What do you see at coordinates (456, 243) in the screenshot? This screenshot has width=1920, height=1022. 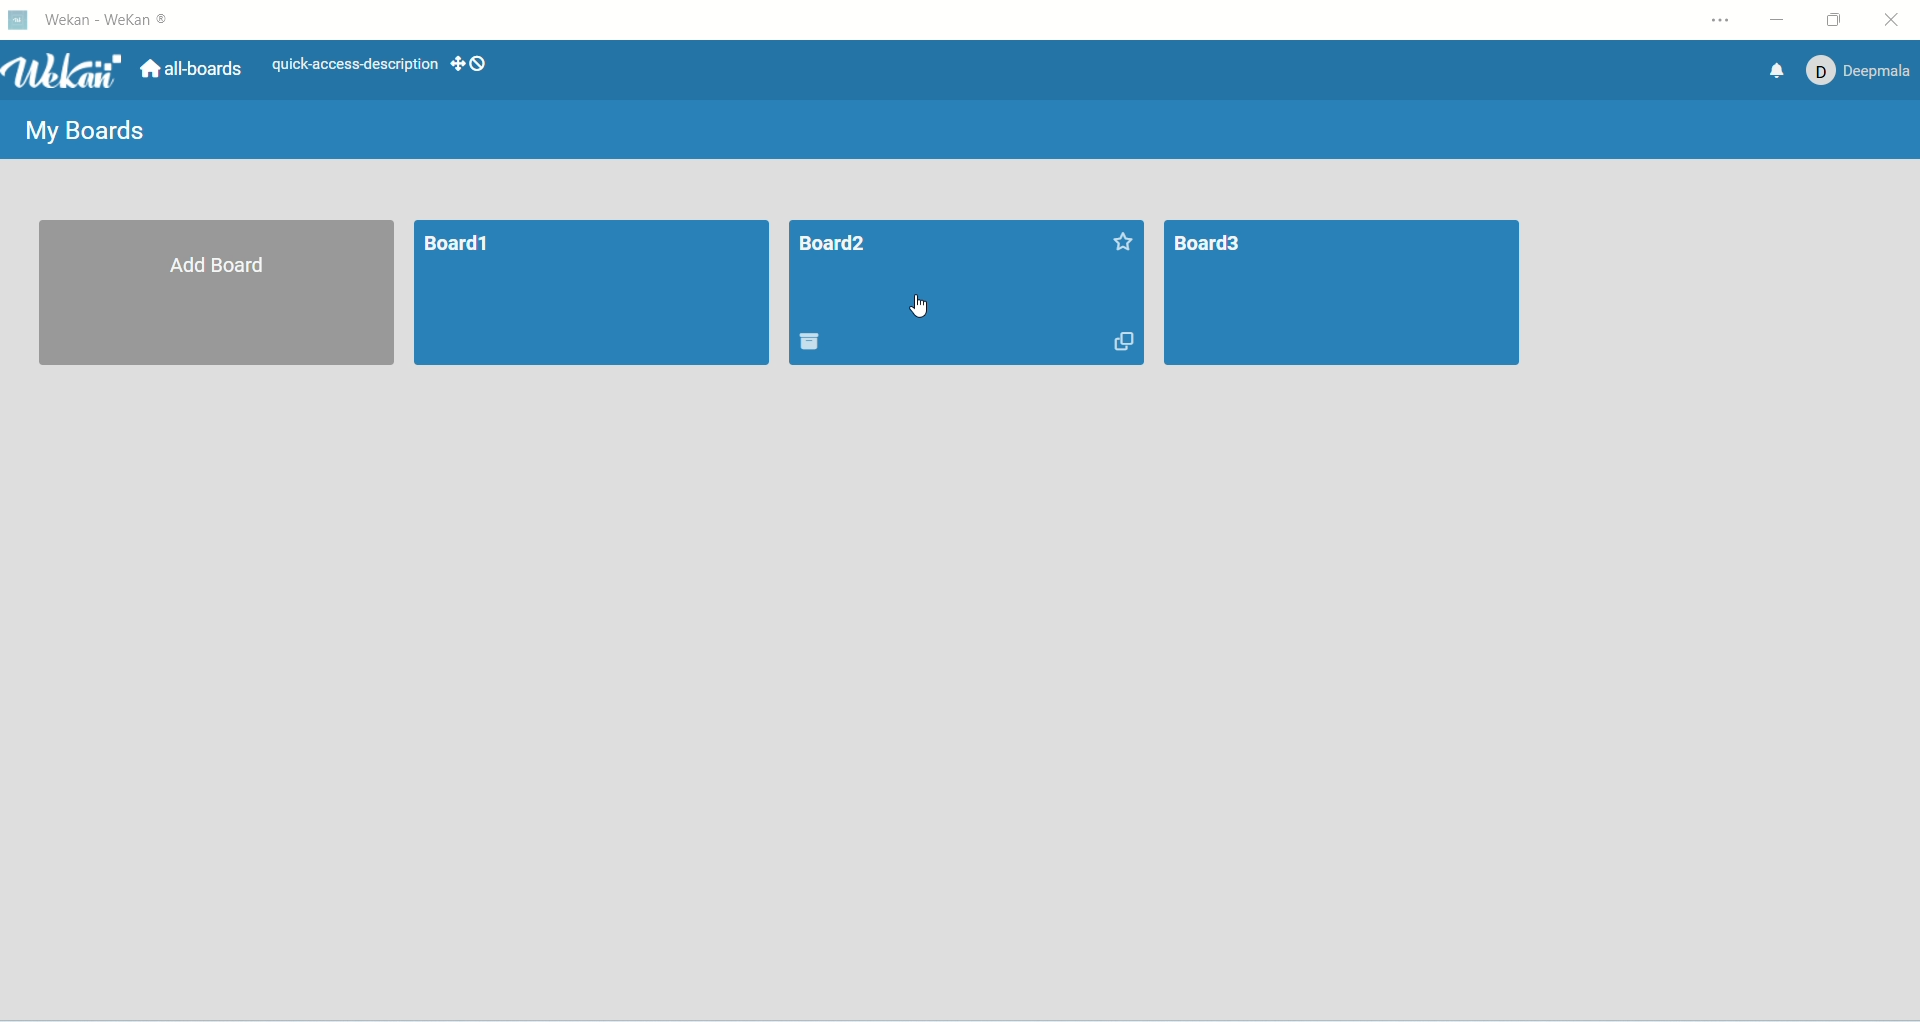 I see `board1` at bounding box center [456, 243].